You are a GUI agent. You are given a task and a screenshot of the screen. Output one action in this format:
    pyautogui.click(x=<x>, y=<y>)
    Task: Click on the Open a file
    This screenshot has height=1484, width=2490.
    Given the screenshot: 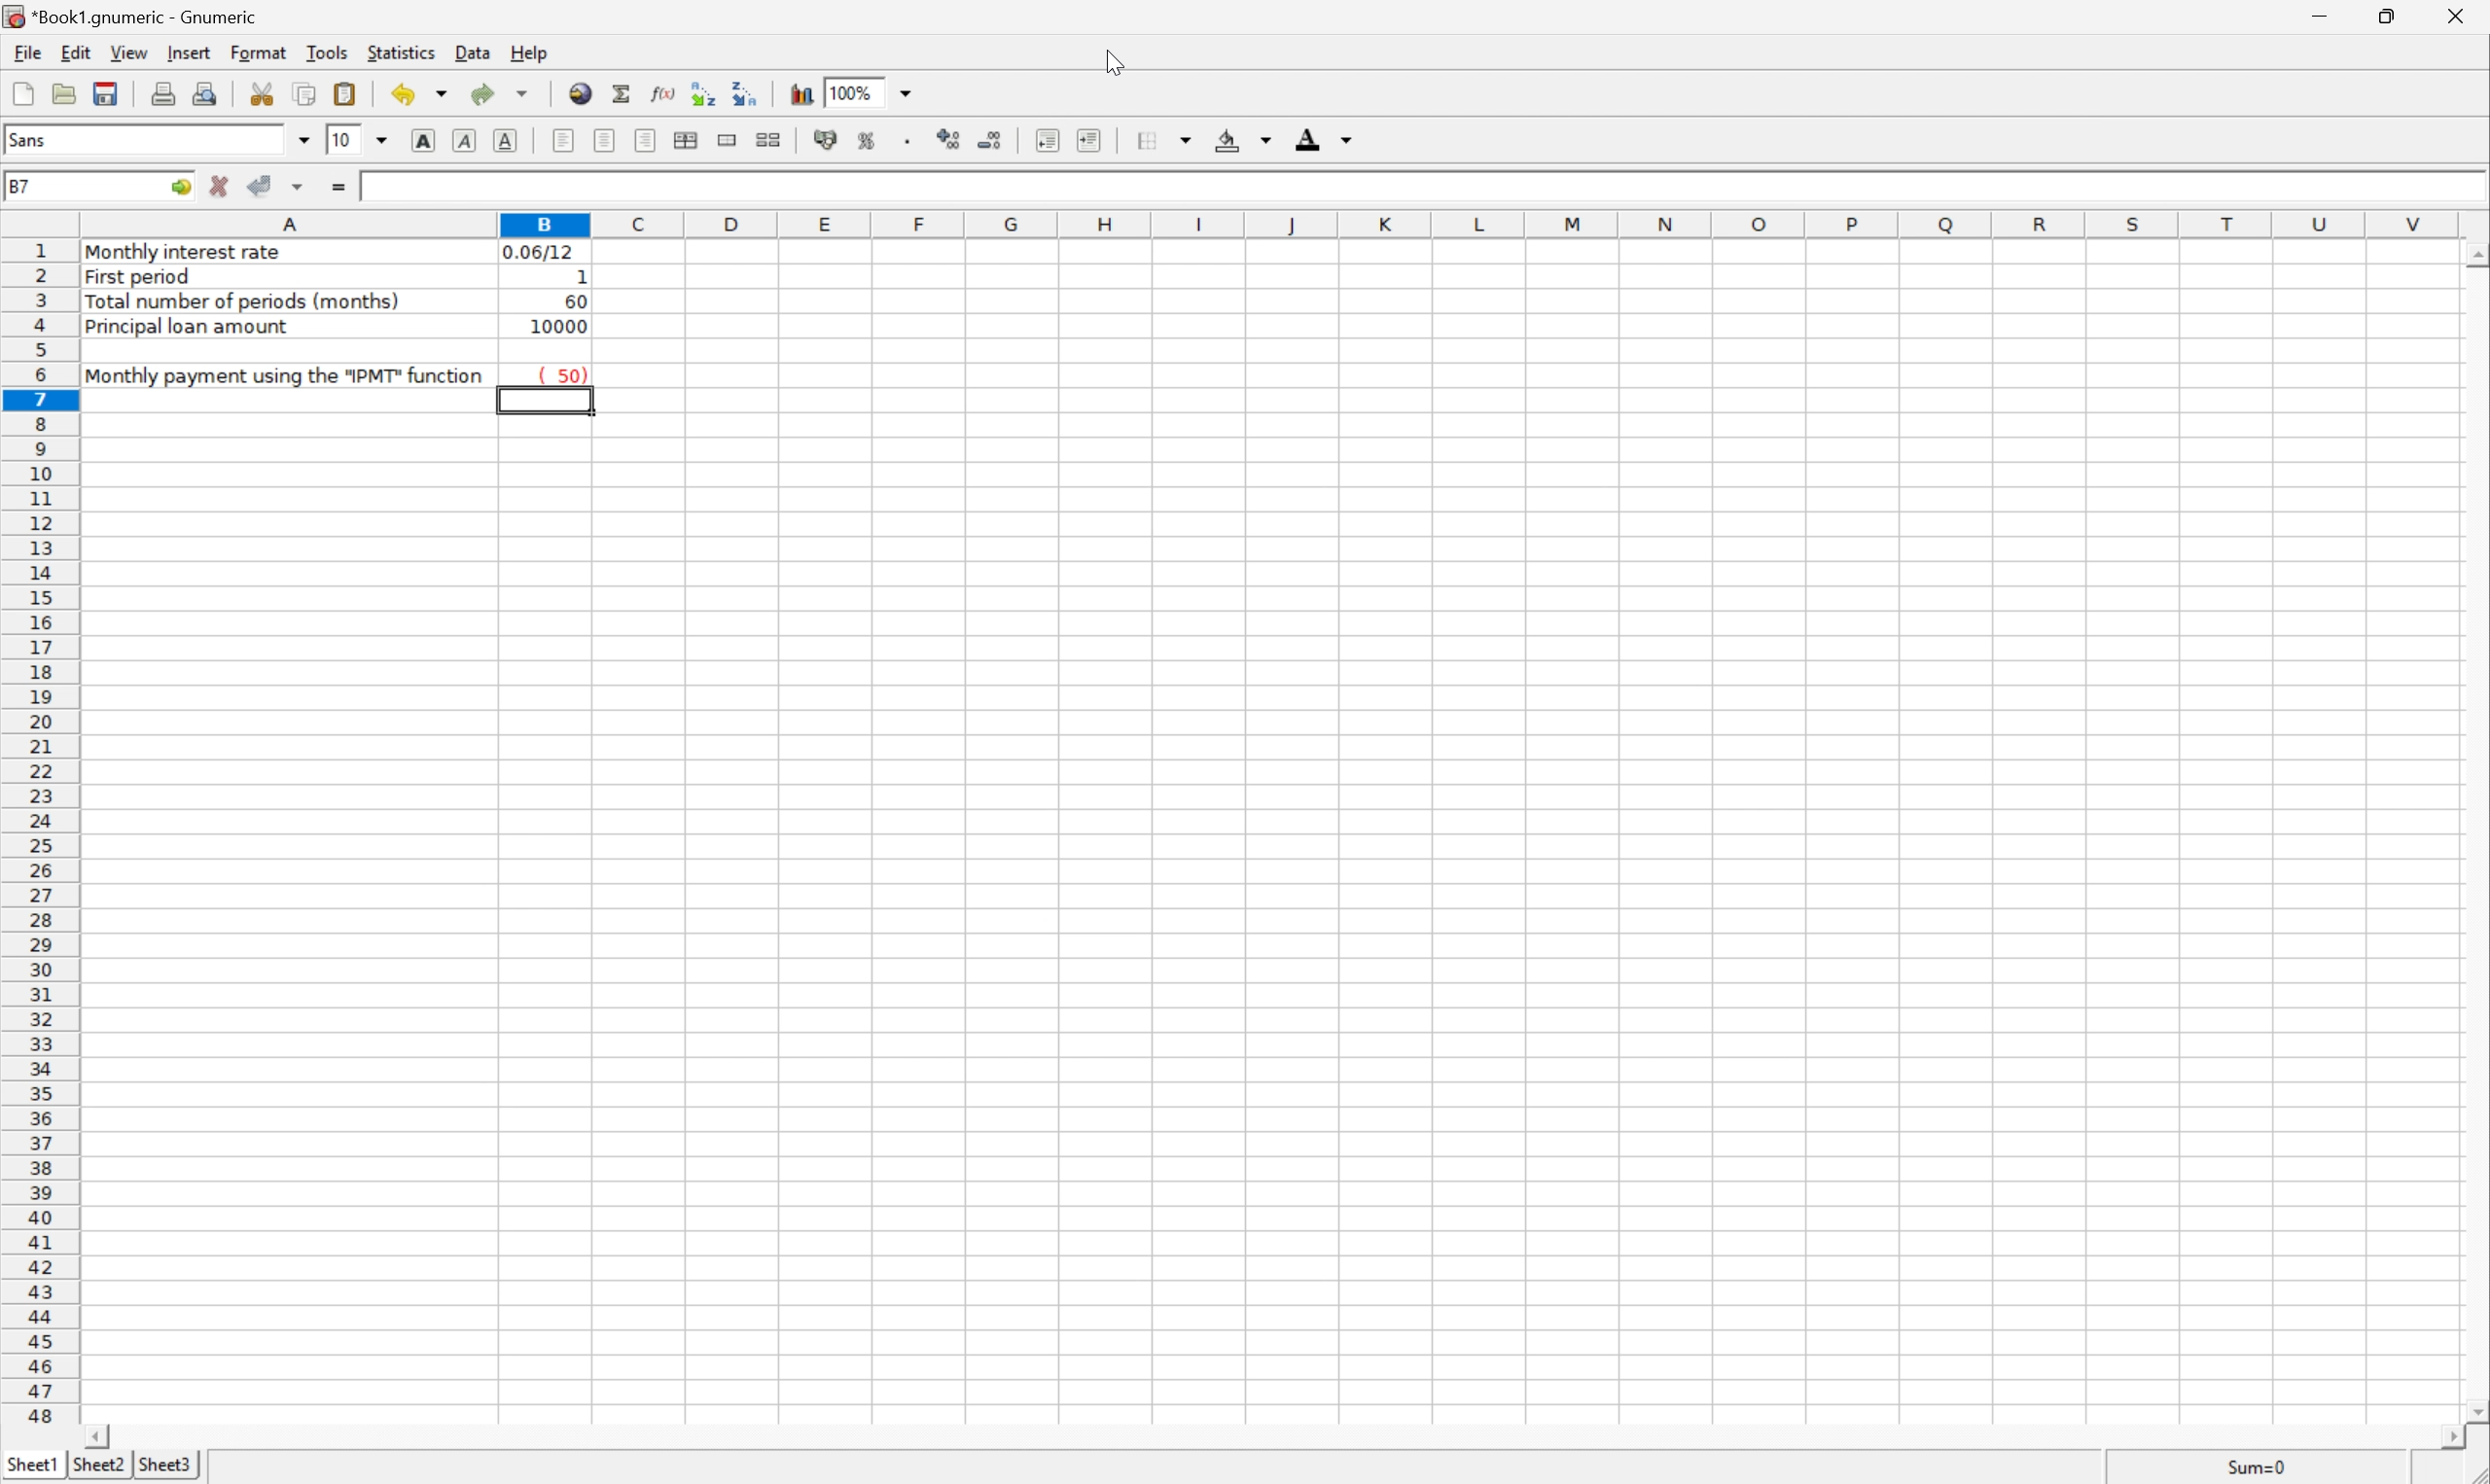 What is the action you would take?
    pyautogui.click(x=66, y=93)
    